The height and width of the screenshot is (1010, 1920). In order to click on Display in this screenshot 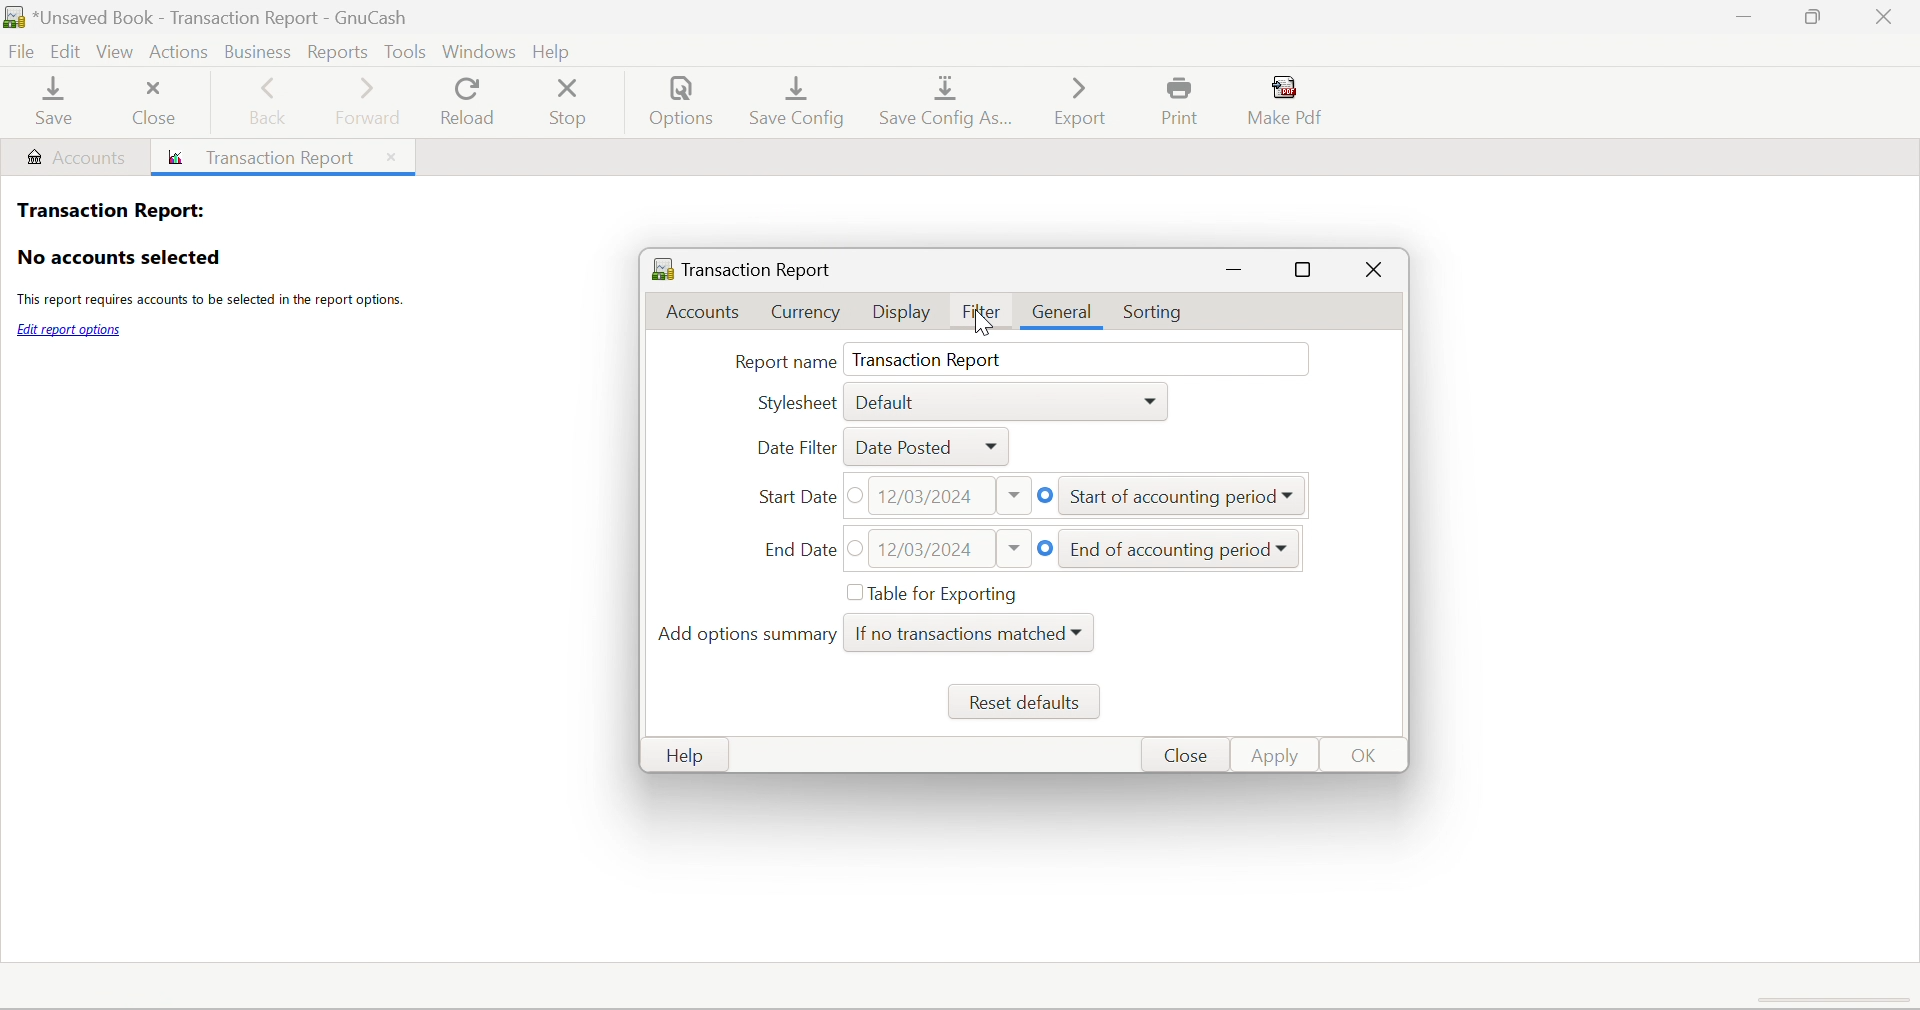, I will do `click(901, 314)`.